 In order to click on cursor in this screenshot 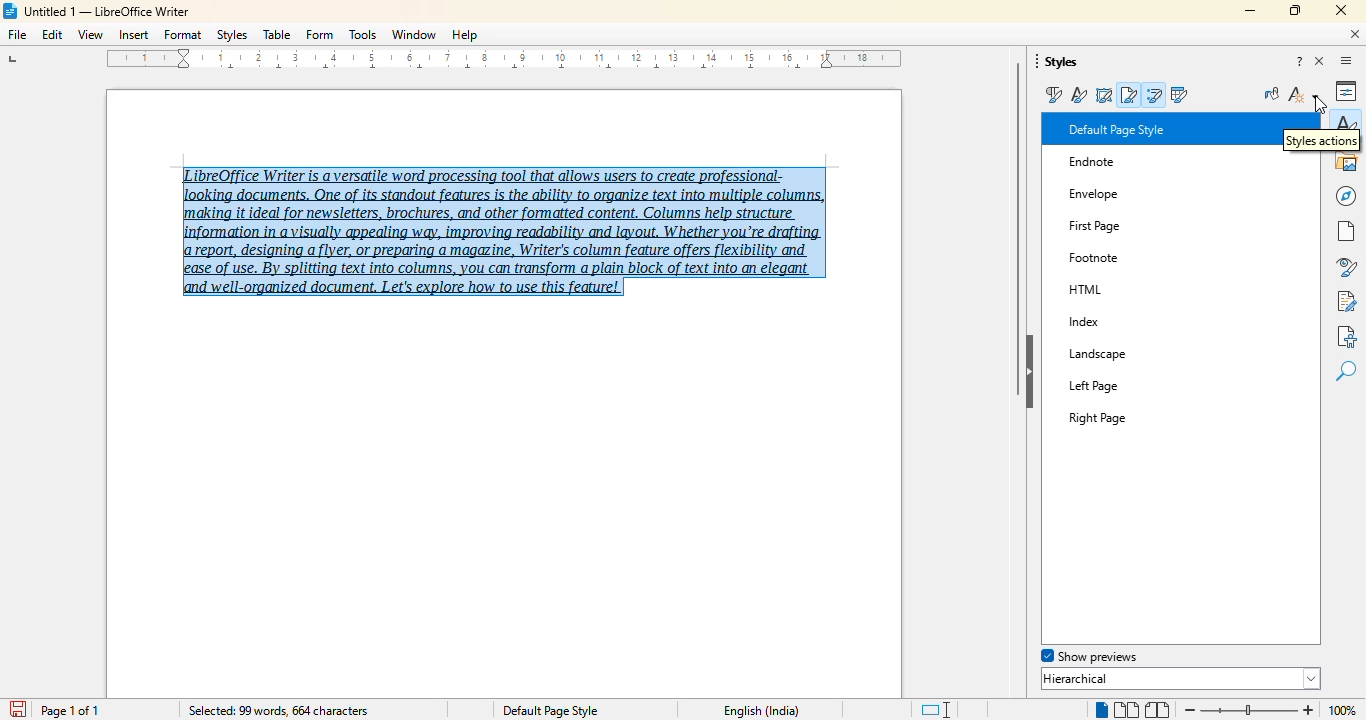, I will do `click(1322, 104)`.